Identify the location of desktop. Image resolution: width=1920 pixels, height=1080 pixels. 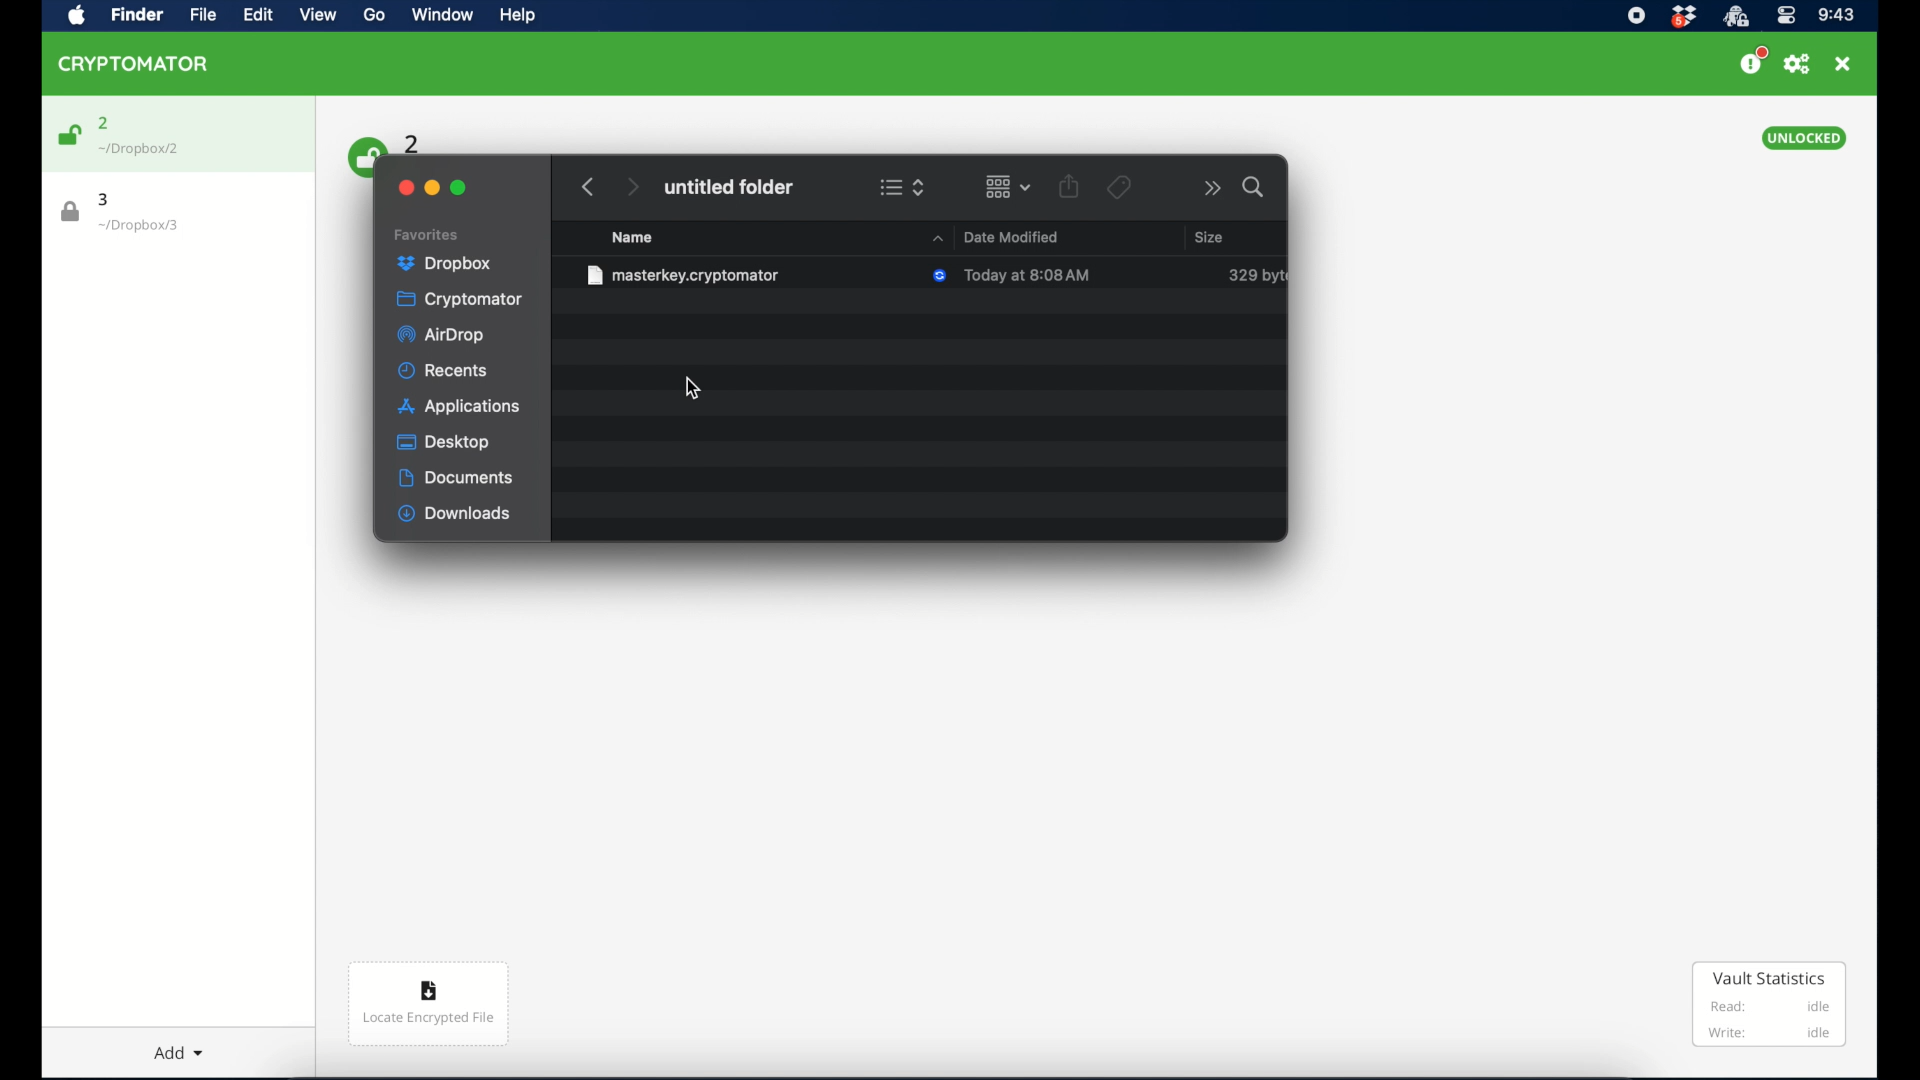
(445, 442).